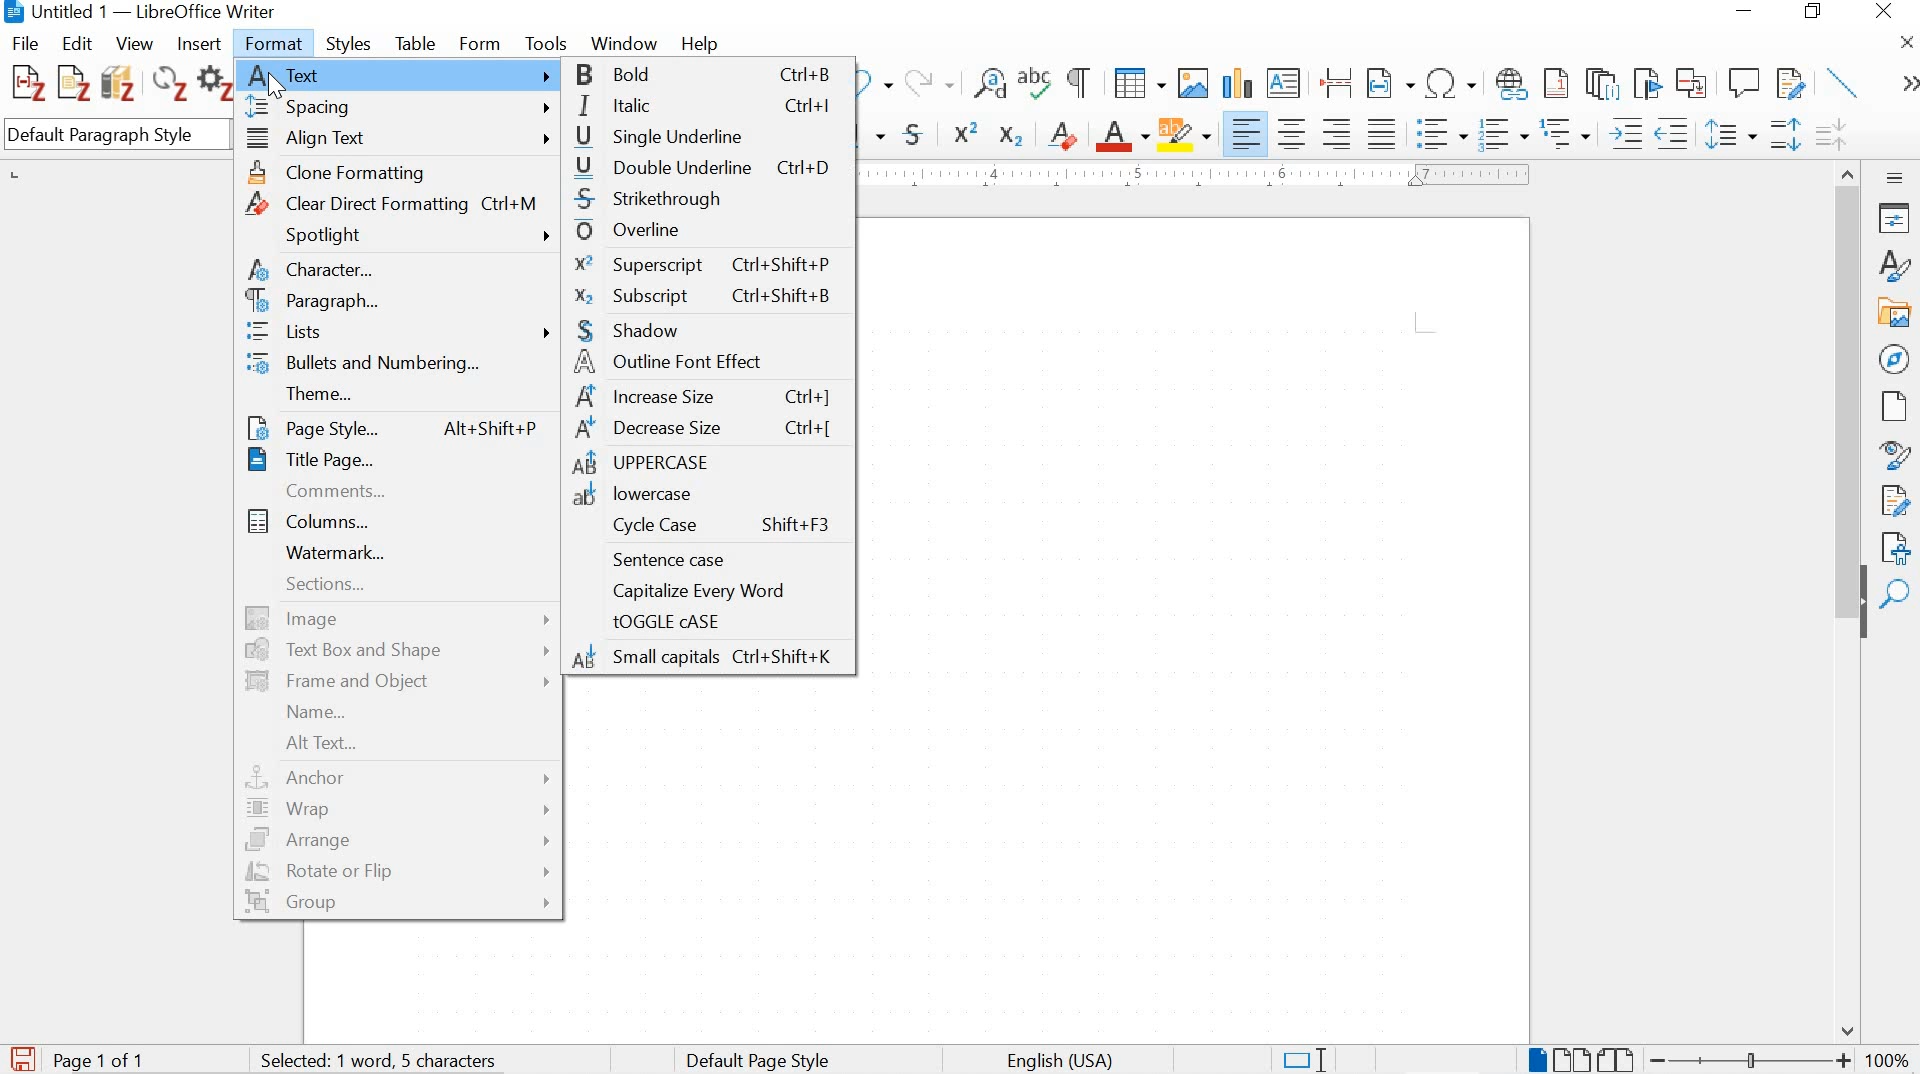 This screenshot has height=1074, width=1920. I want to click on styles, so click(1892, 265).